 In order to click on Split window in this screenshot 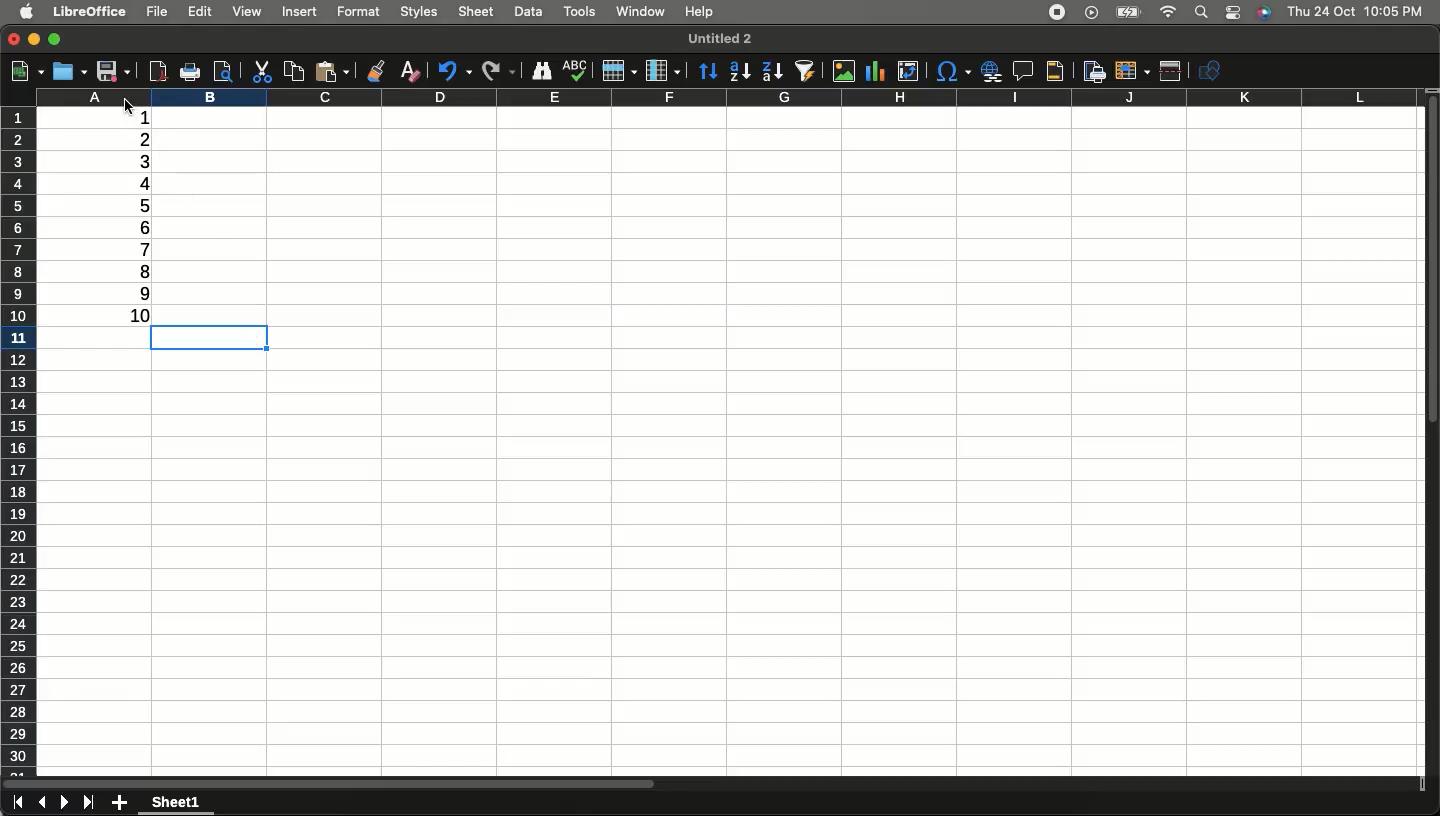, I will do `click(1172, 71)`.